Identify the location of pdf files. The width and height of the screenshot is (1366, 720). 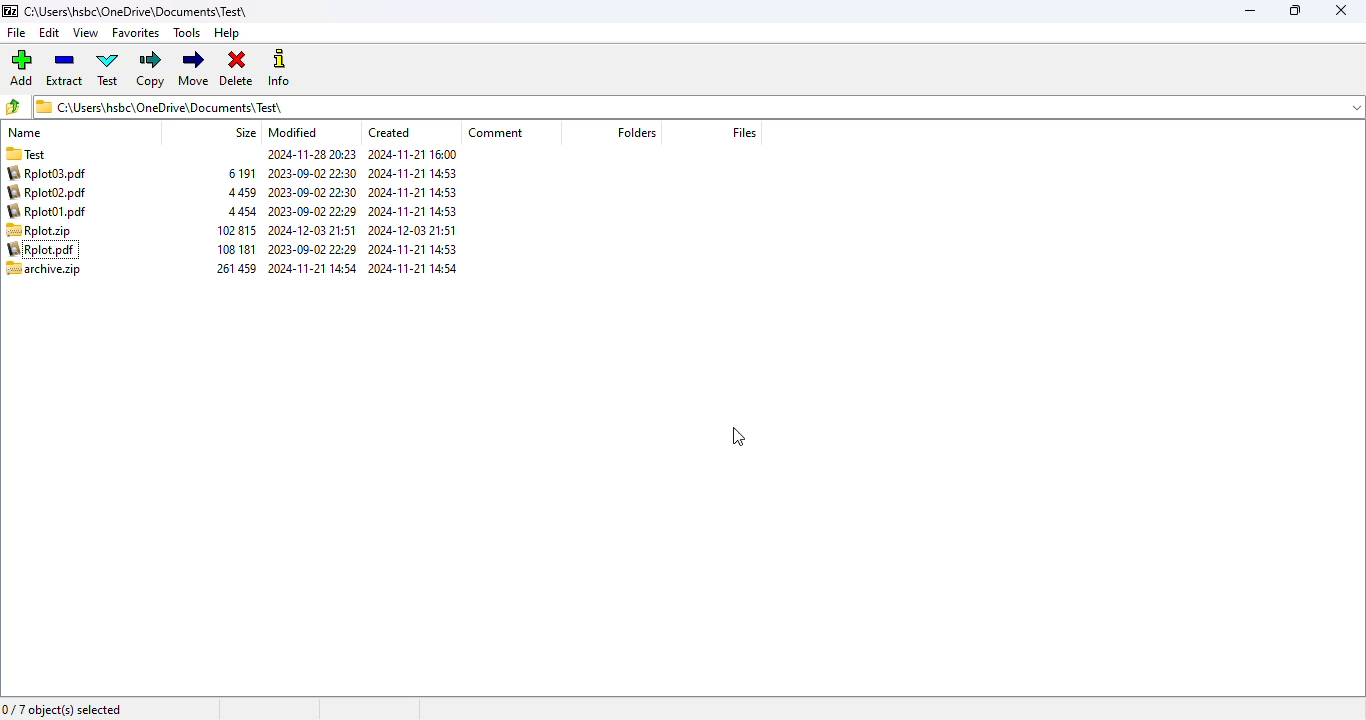
(50, 191).